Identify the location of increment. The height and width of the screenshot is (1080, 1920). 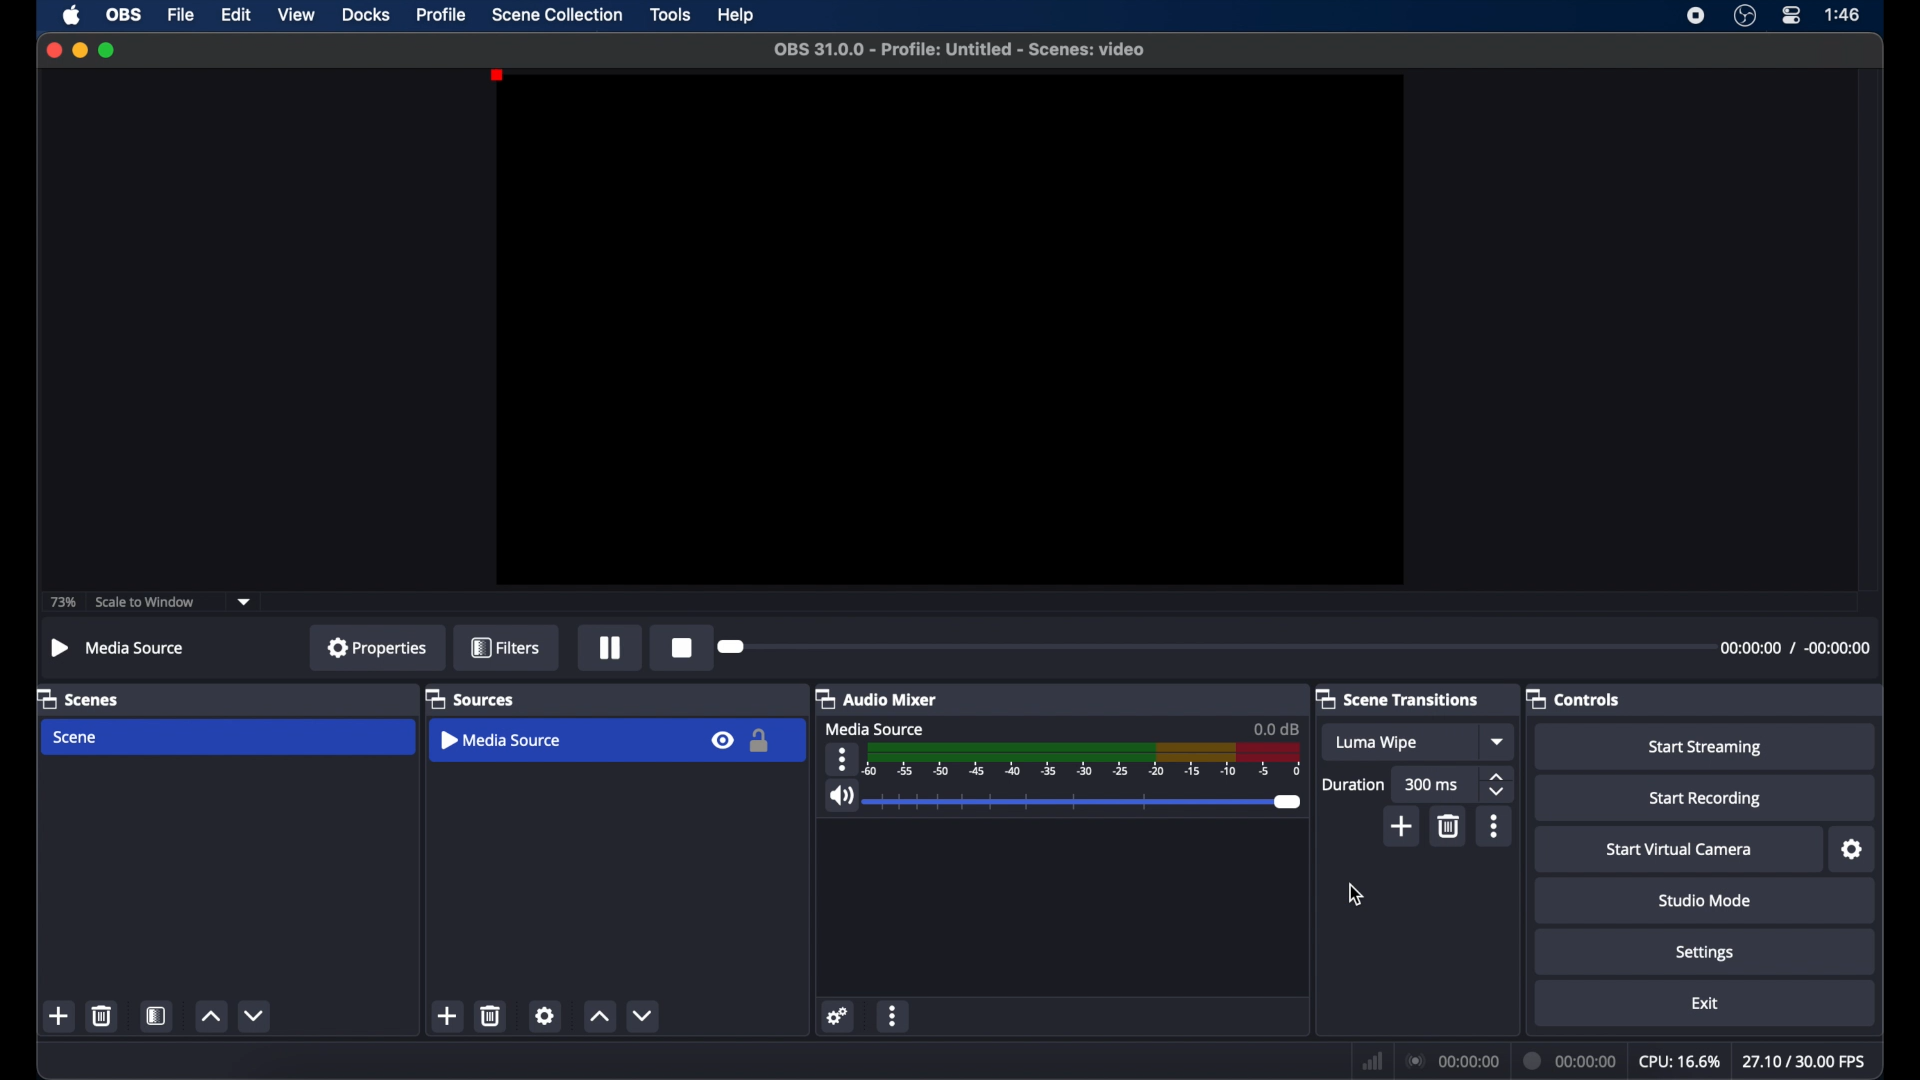
(211, 1016).